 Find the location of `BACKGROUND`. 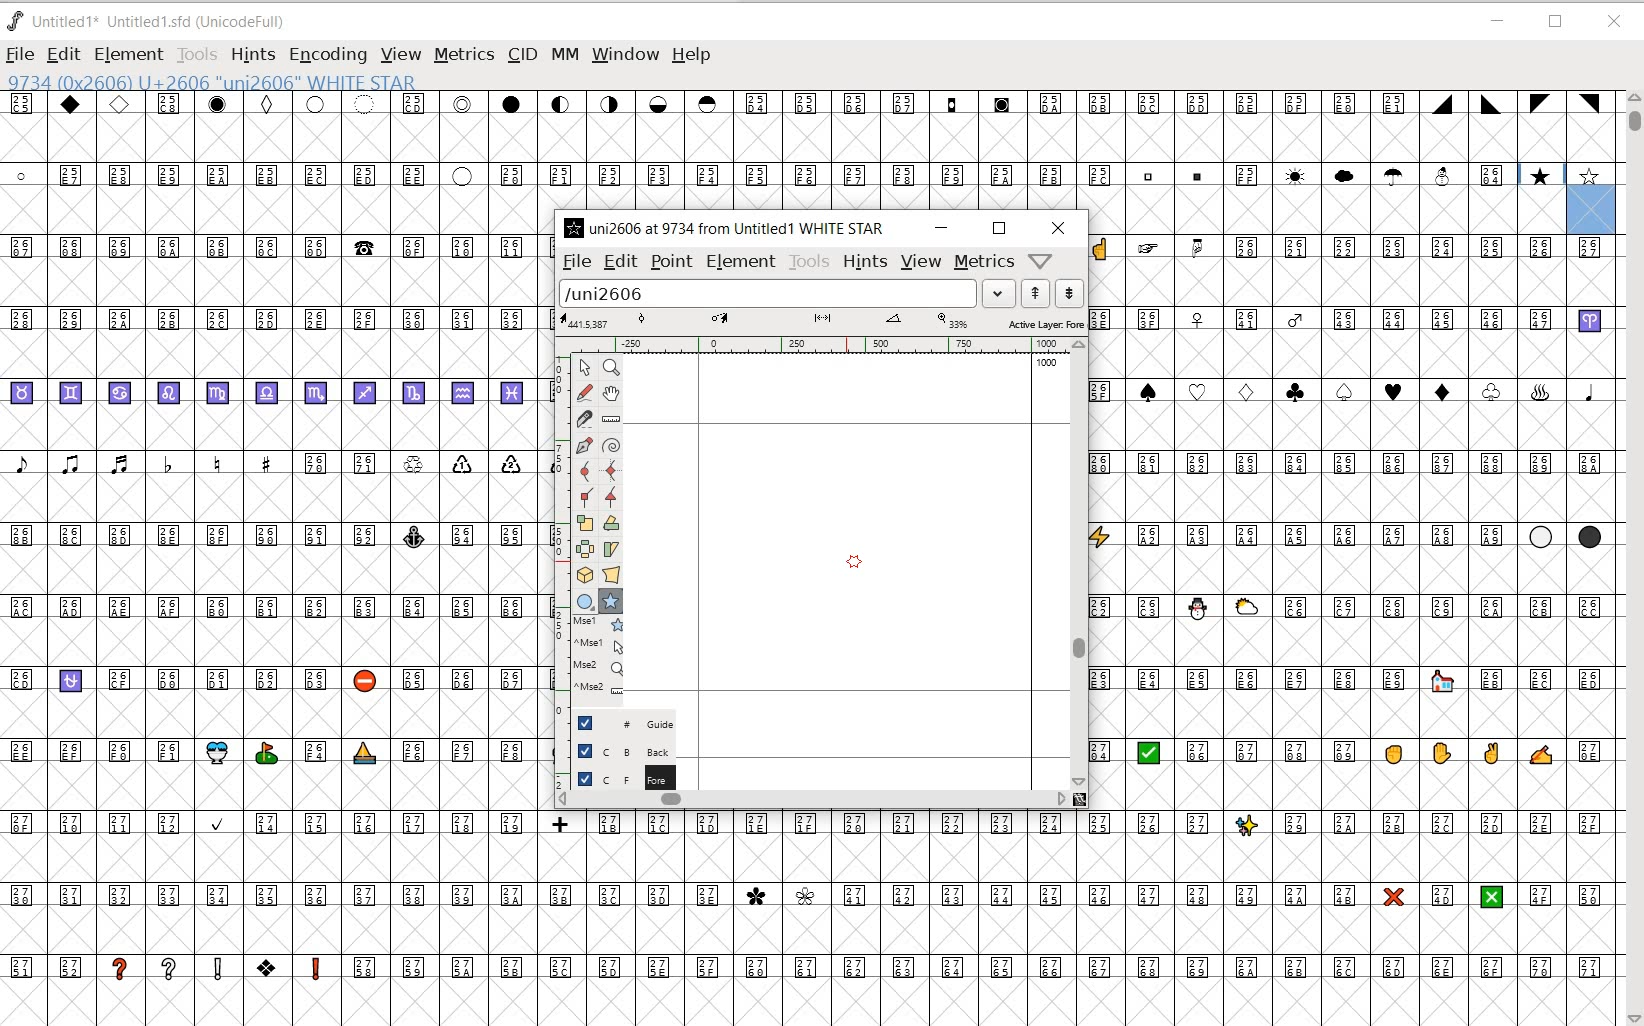

BACKGROUND is located at coordinates (616, 751).